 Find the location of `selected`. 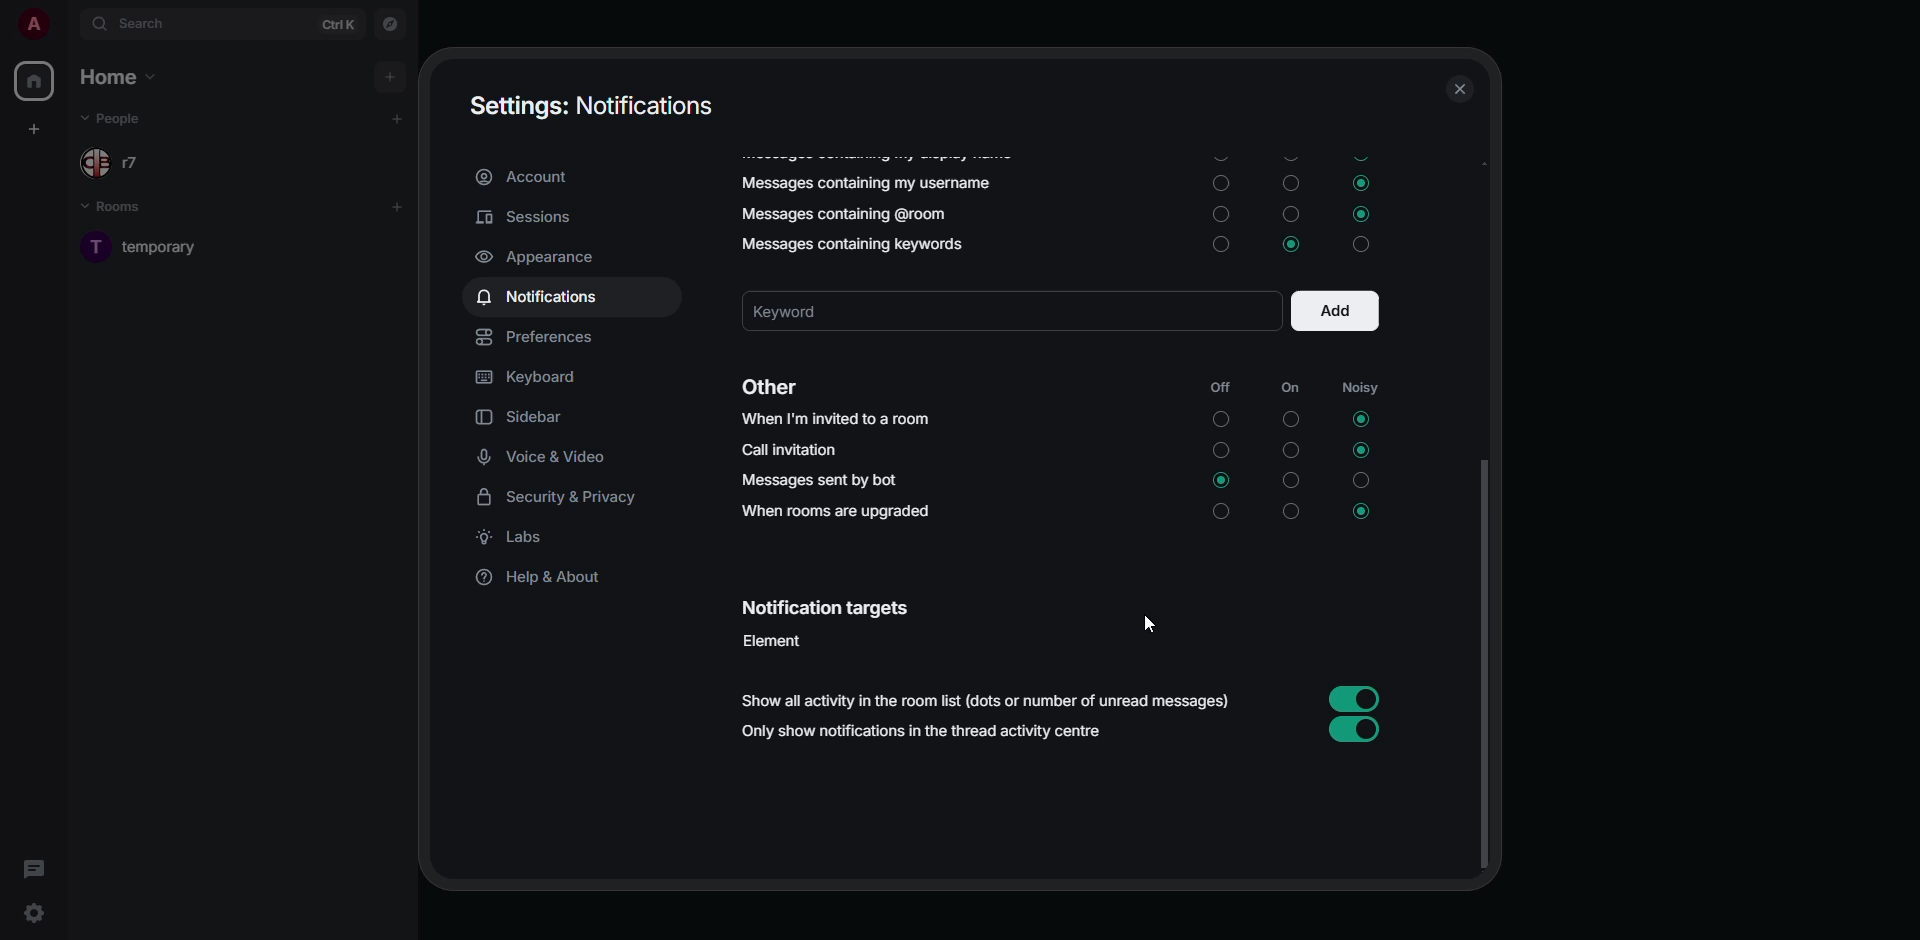

selected is located at coordinates (1359, 513).